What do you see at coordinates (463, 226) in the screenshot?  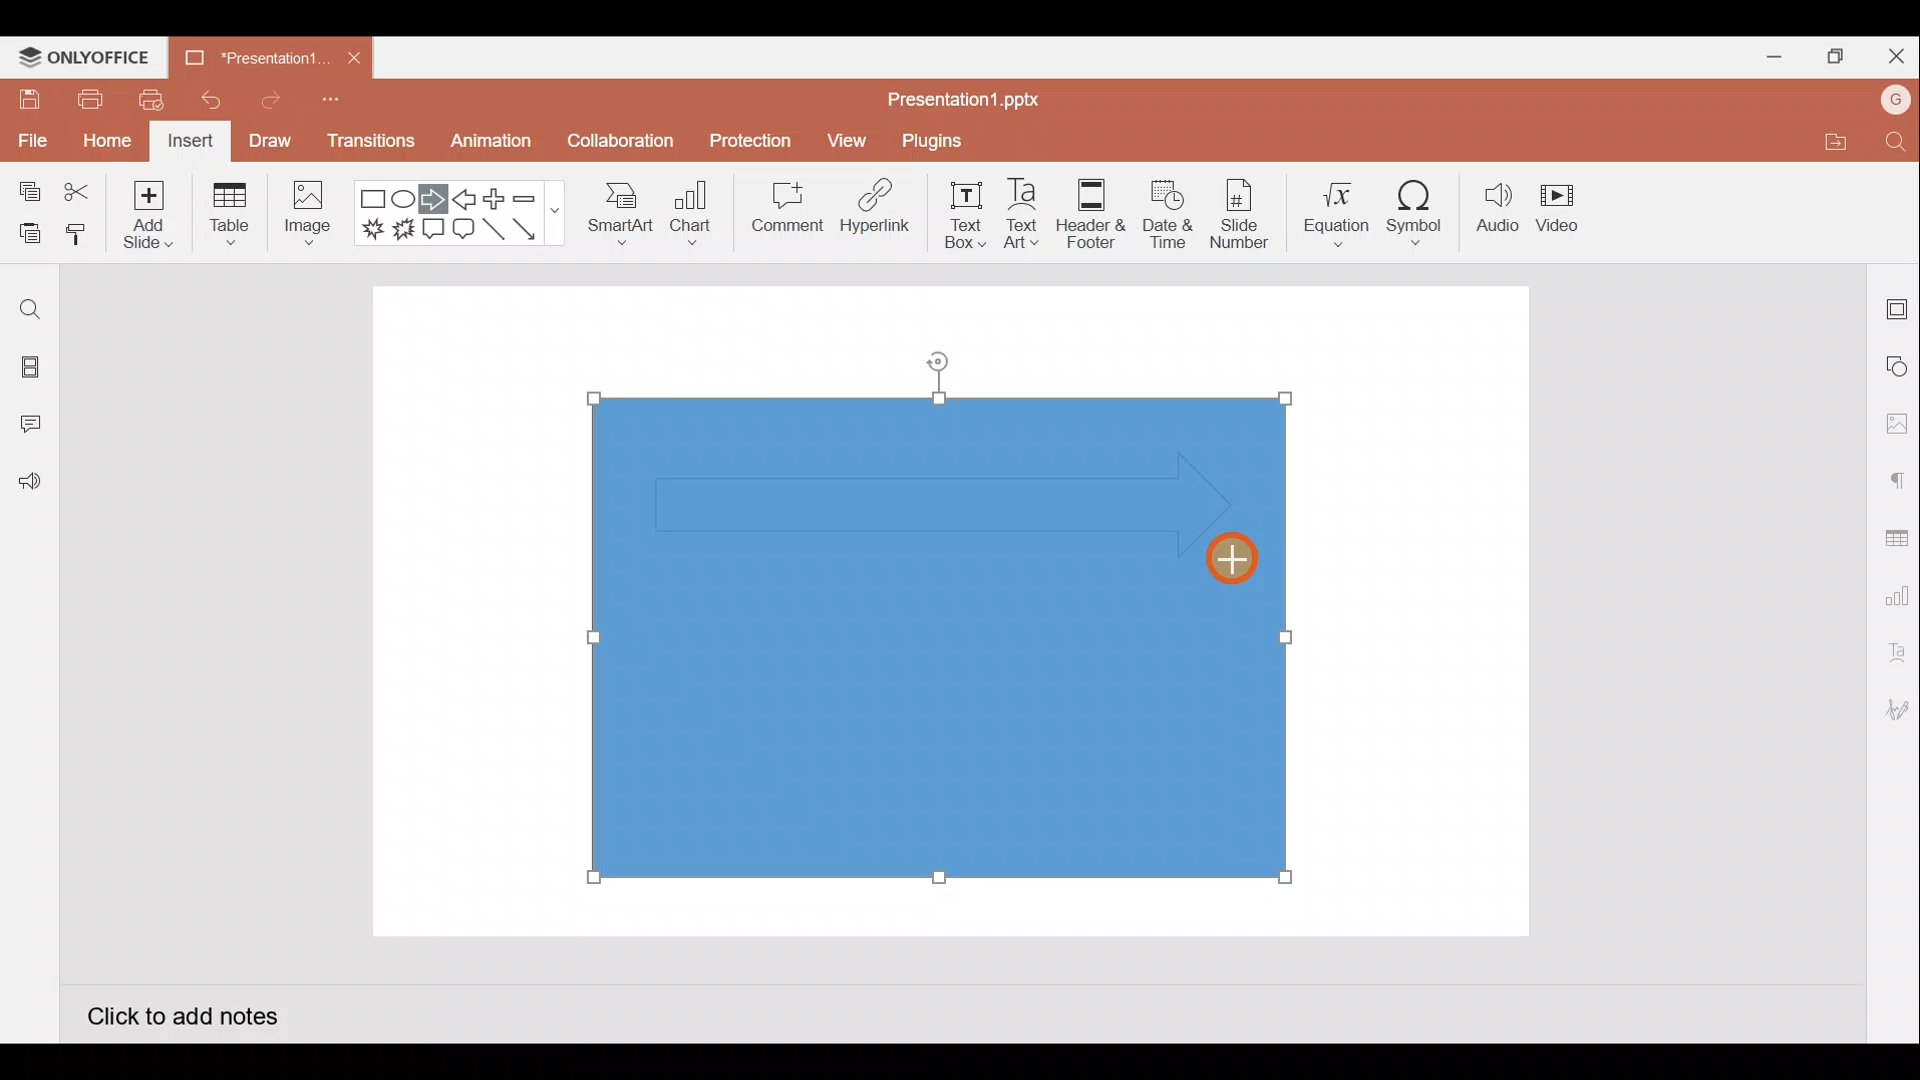 I see `Rounded Rectangular callout` at bounding box center [463, 226].